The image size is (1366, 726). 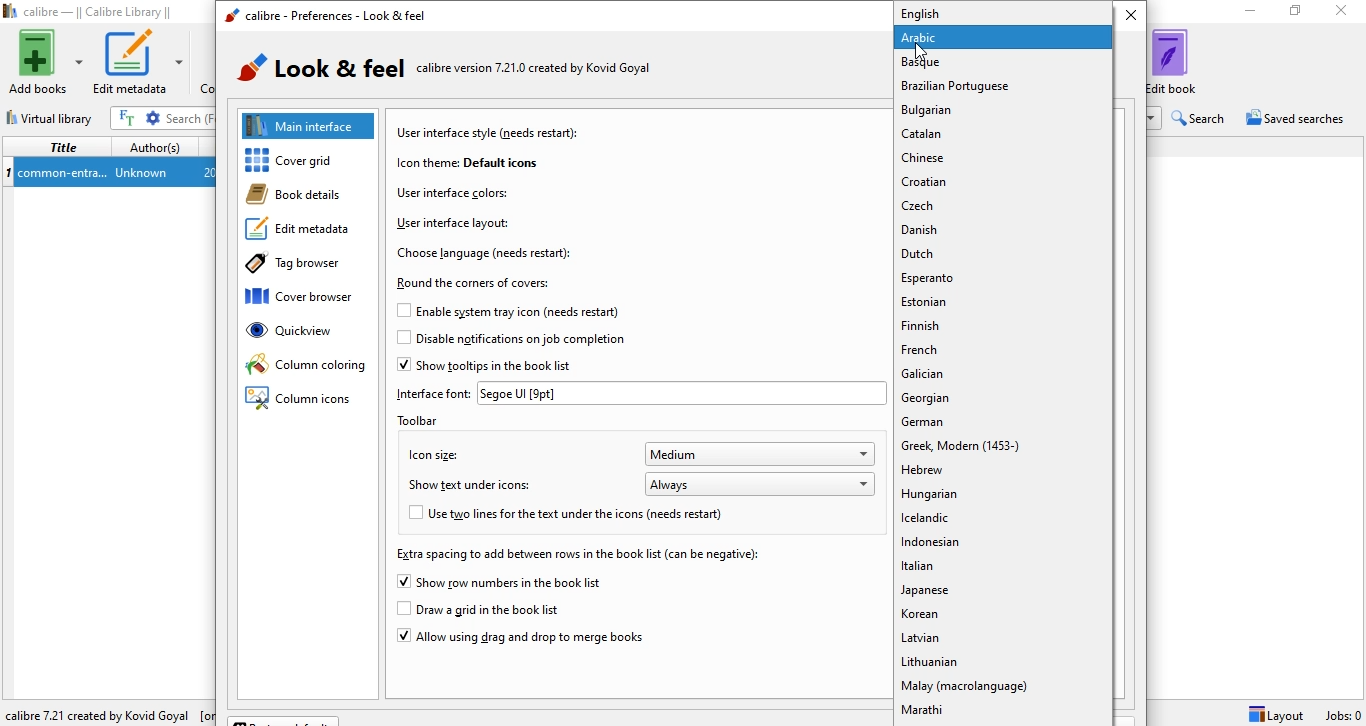 I want to click on column icons, so click(x=301, y=400).